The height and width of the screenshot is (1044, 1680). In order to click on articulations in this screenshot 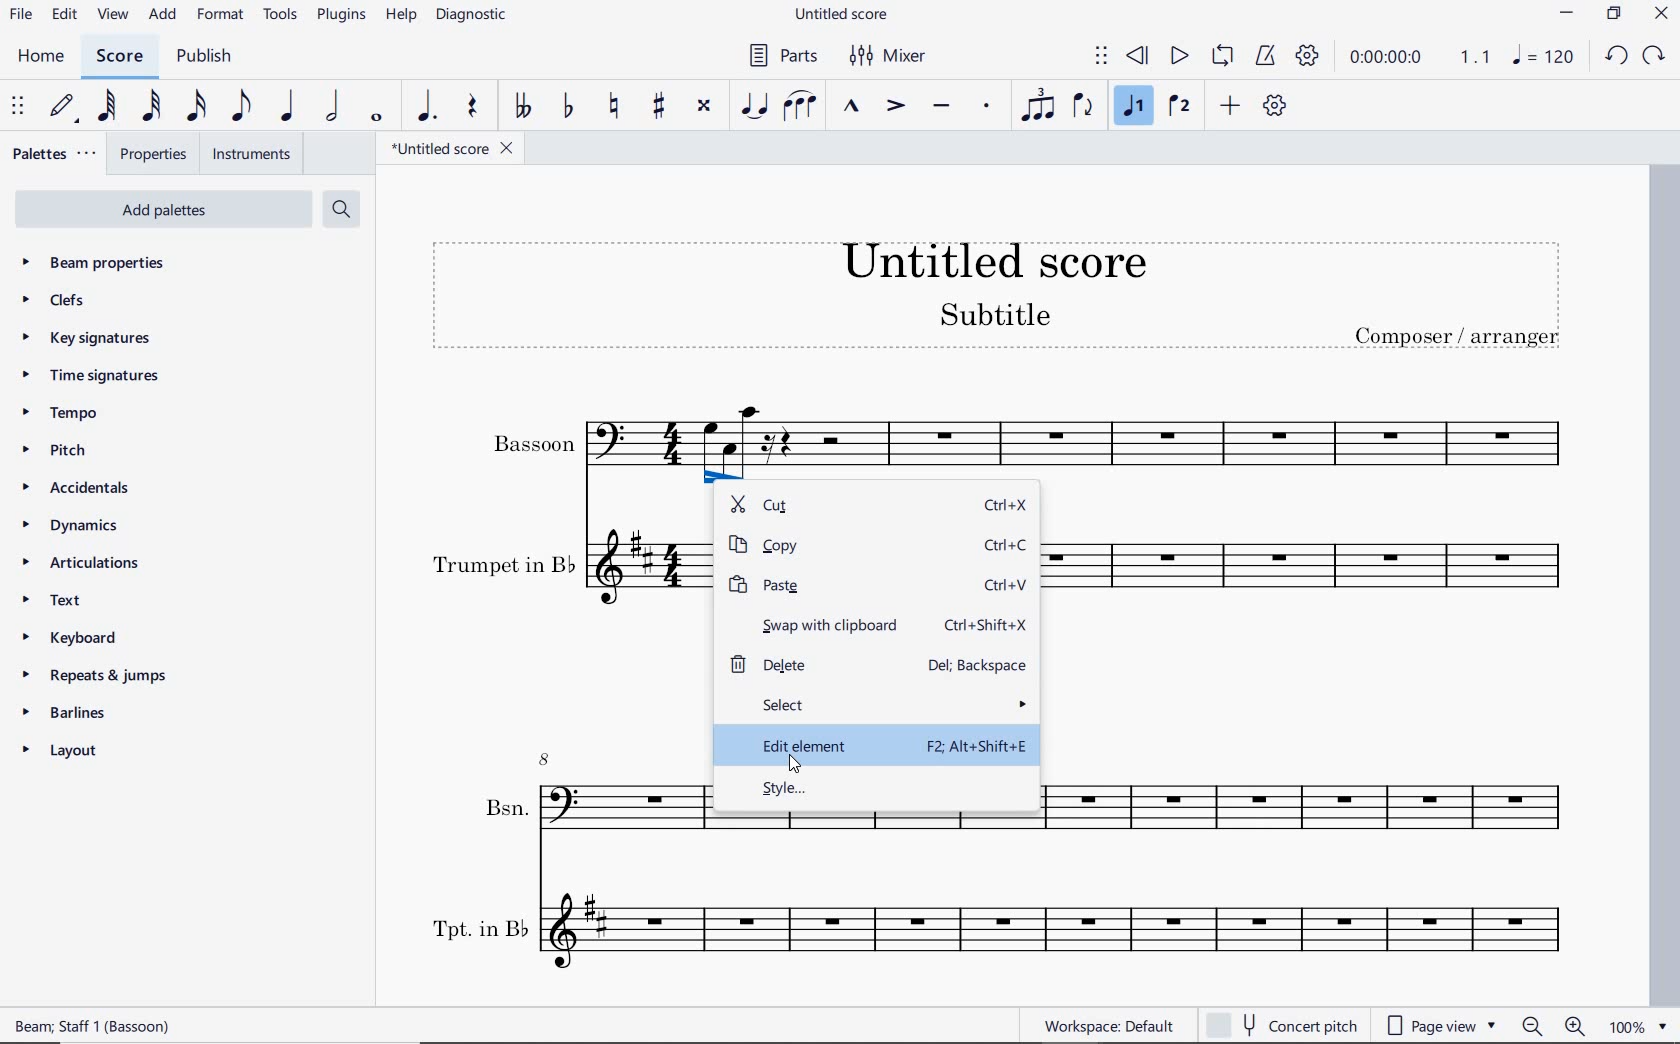, I will do `click(85, 563)`.